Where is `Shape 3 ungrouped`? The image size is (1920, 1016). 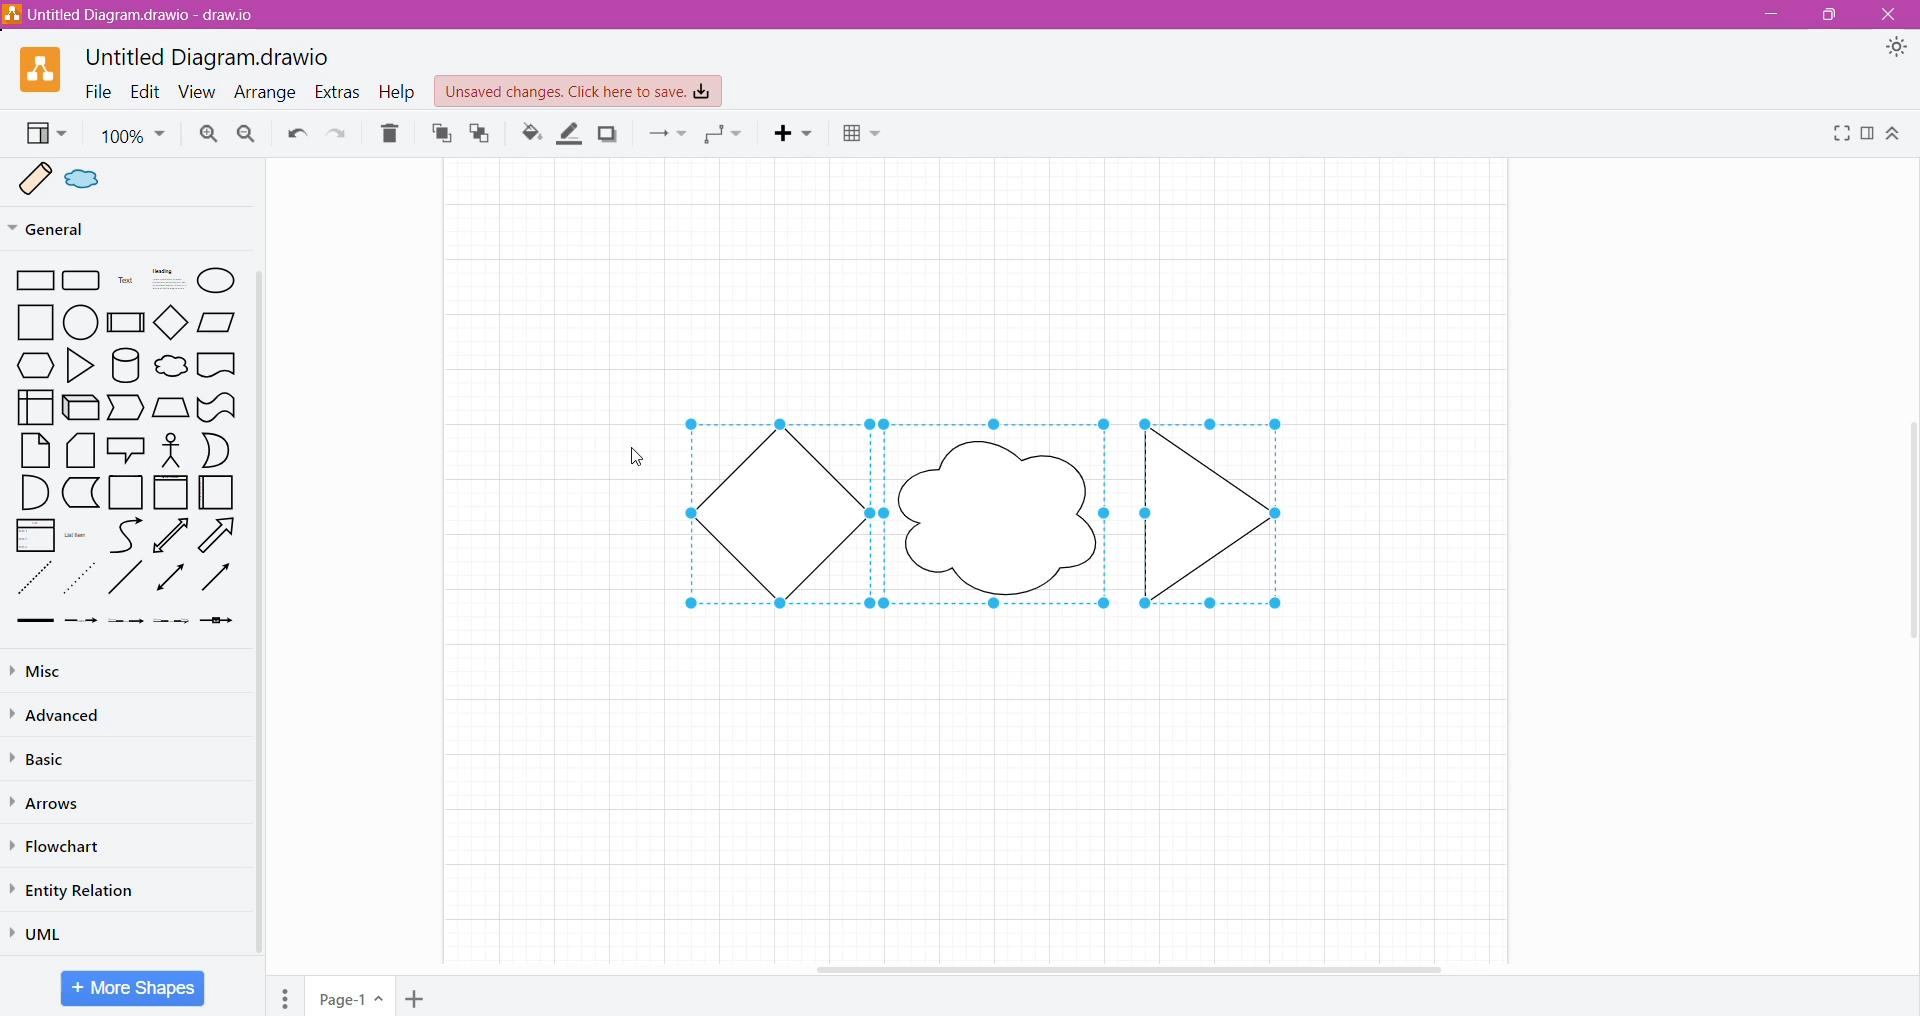
Shape 3 ungrouped is located at coordinates (1231, 509).